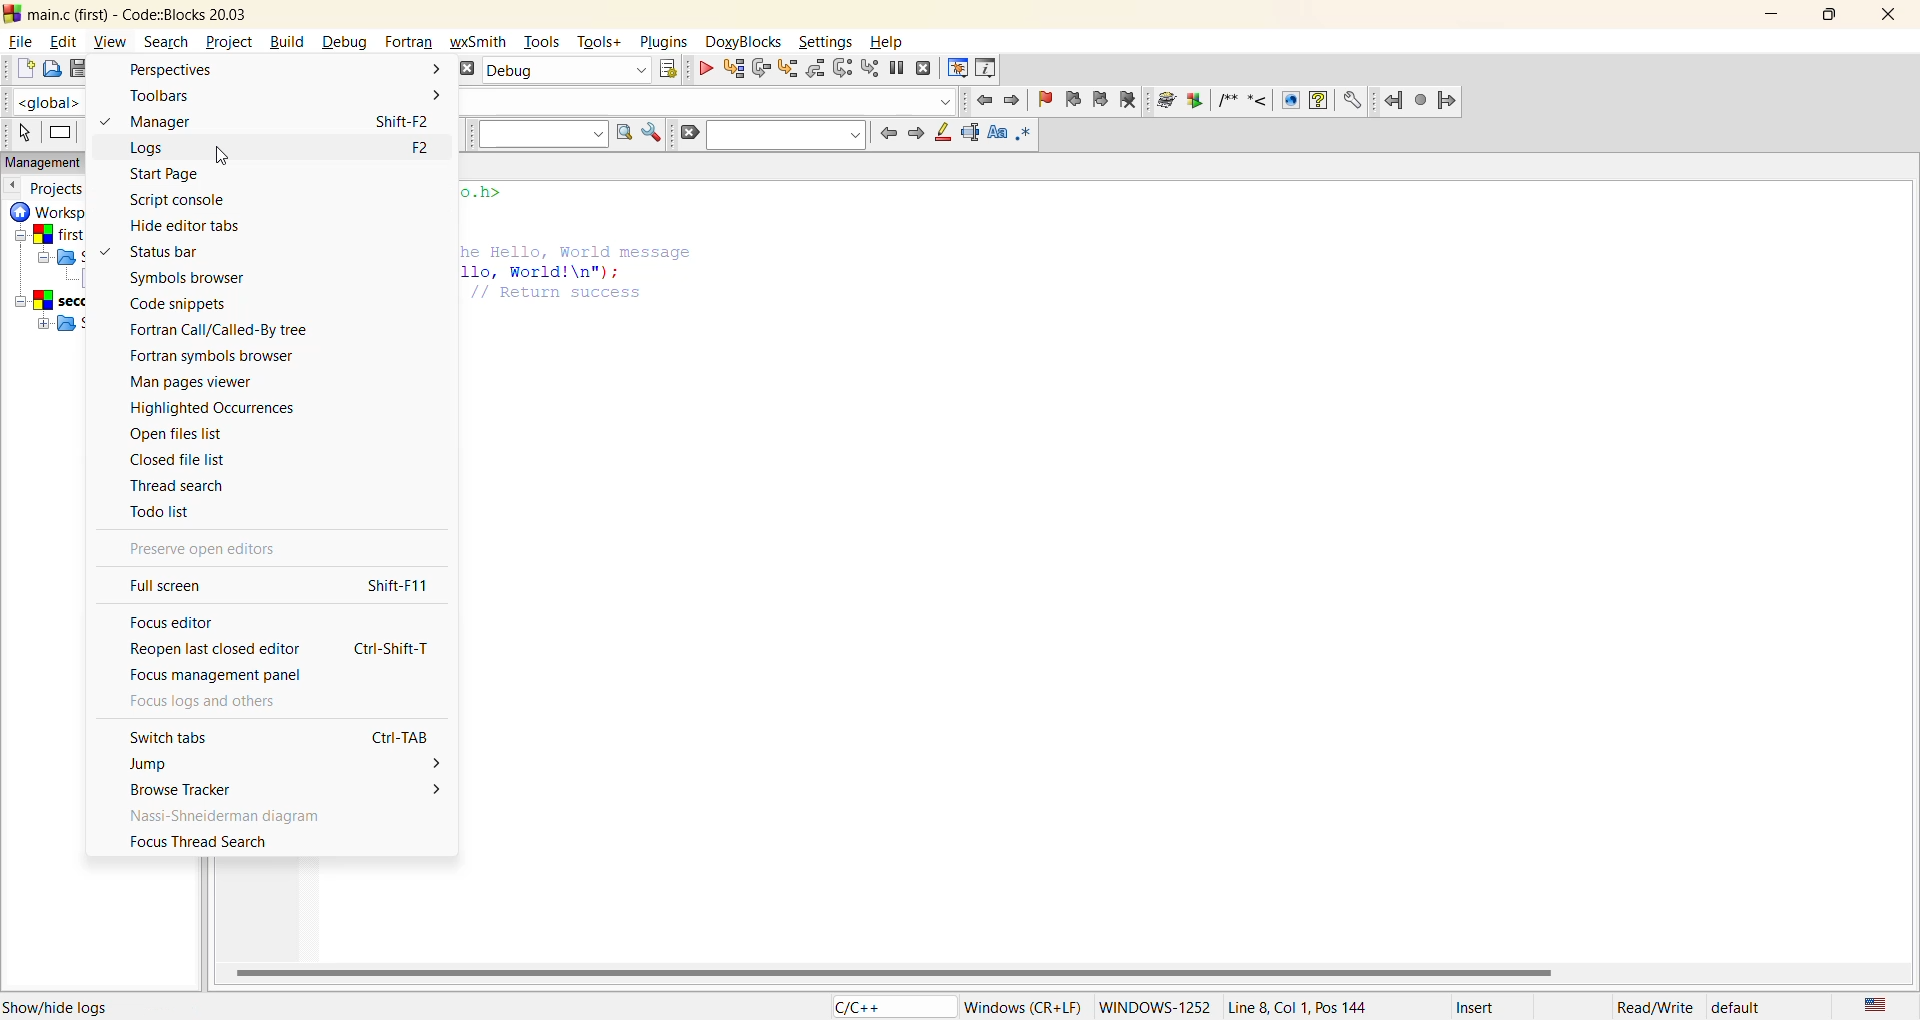 Image resolution: width=1920 pixels, height=1020 pixels. What do you see at coordinates (75, 69) in the screenshot?
I see `save` at bounding box center [75, 69].